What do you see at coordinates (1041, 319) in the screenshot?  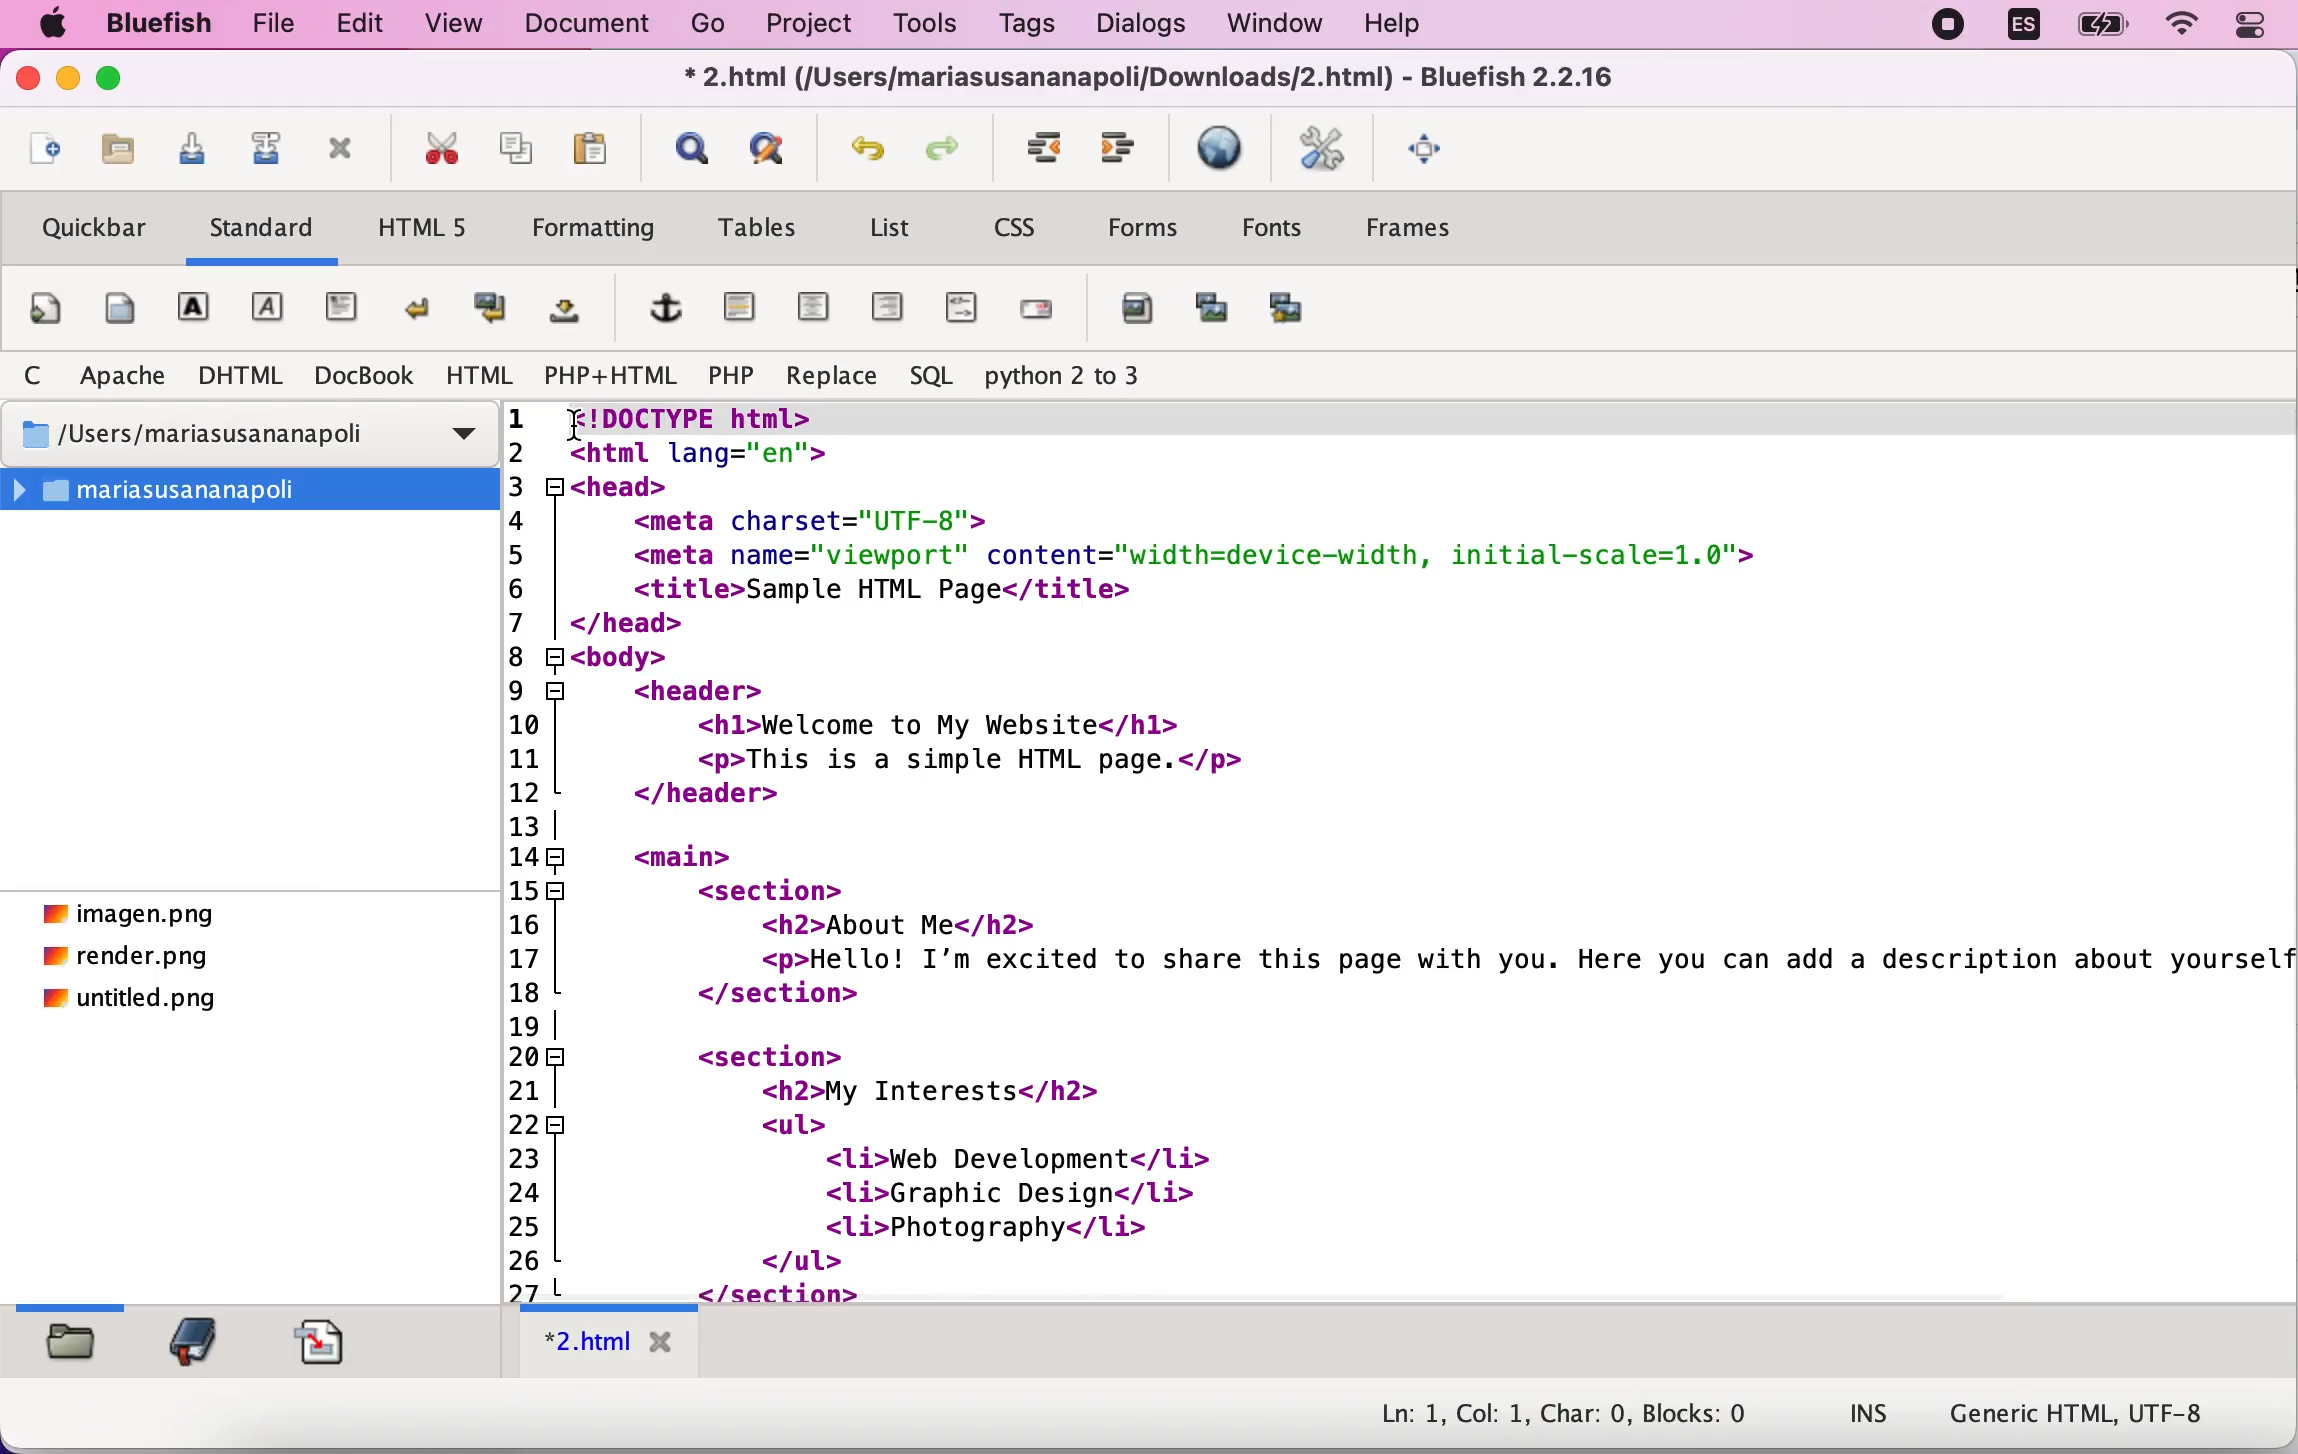 I see `email` at bounding box center [1041, 319].